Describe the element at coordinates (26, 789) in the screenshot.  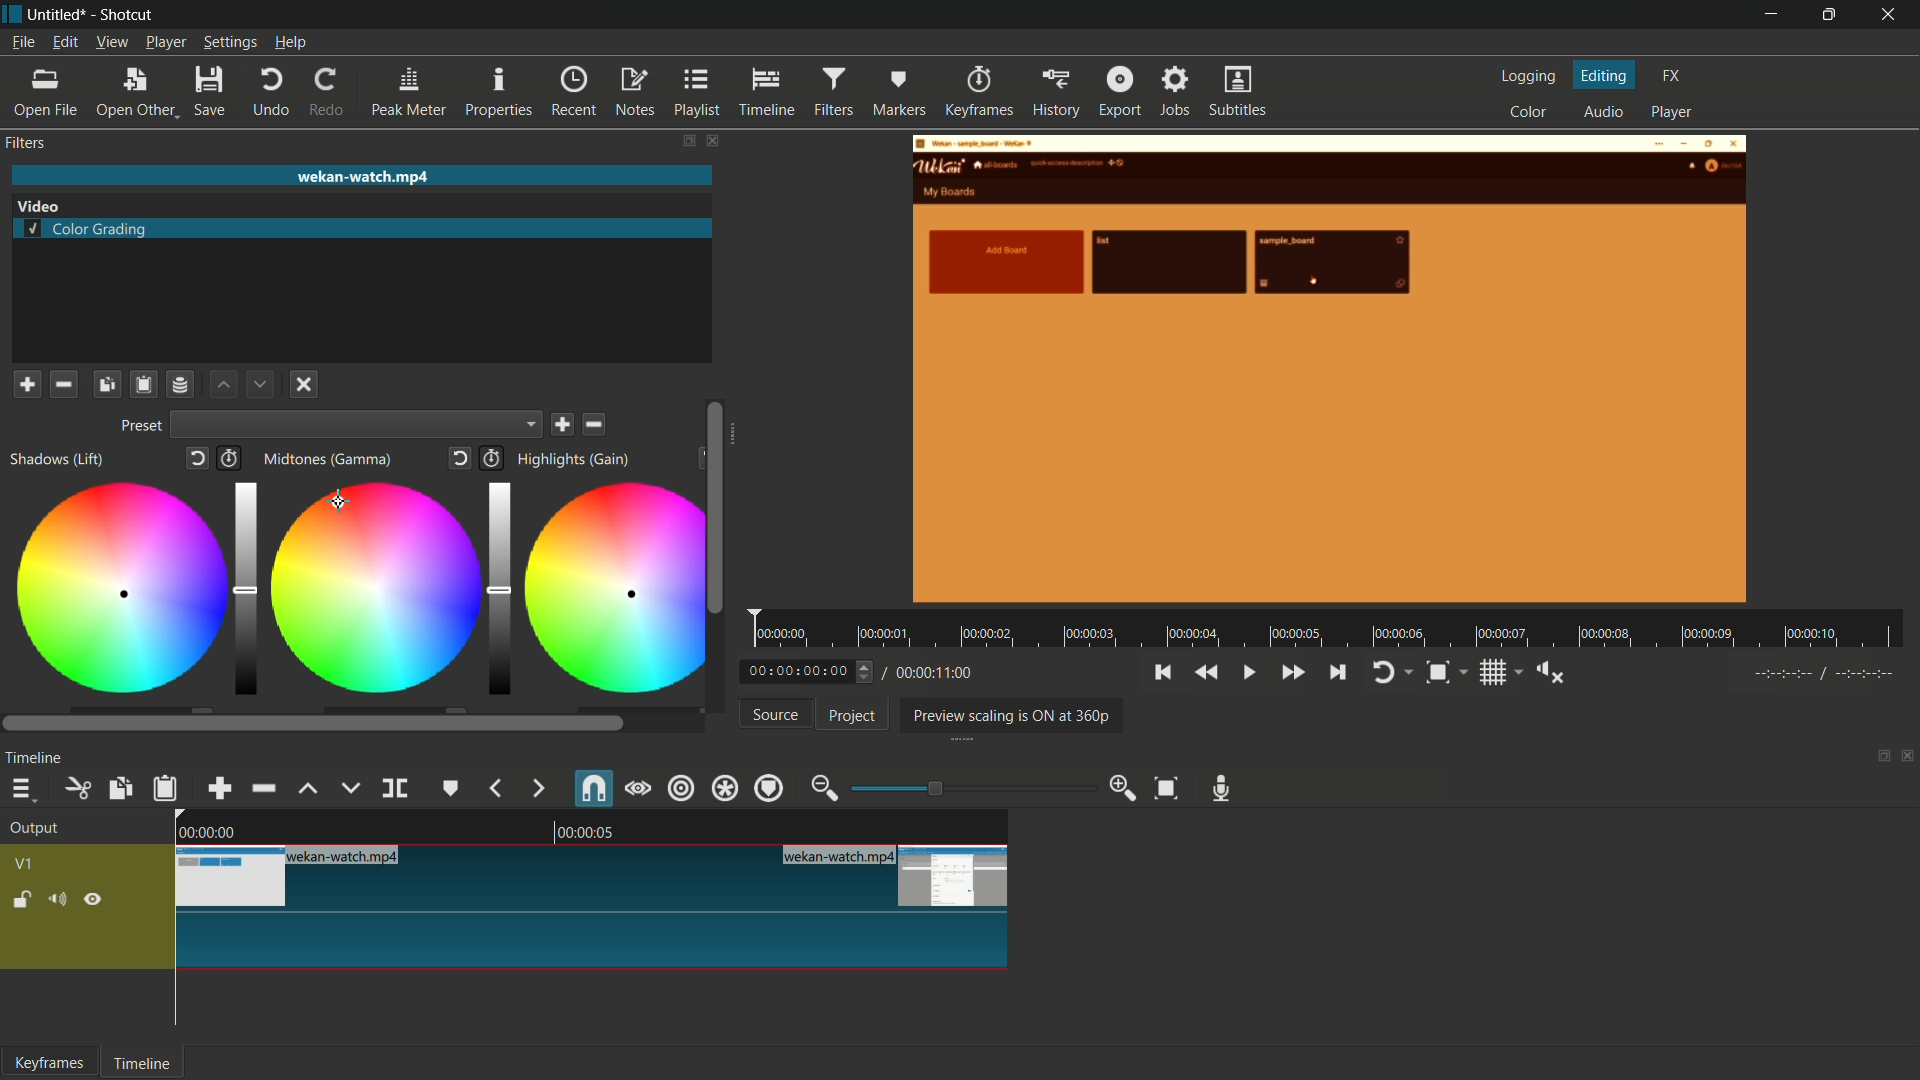
I see `timeline menu` at that location.